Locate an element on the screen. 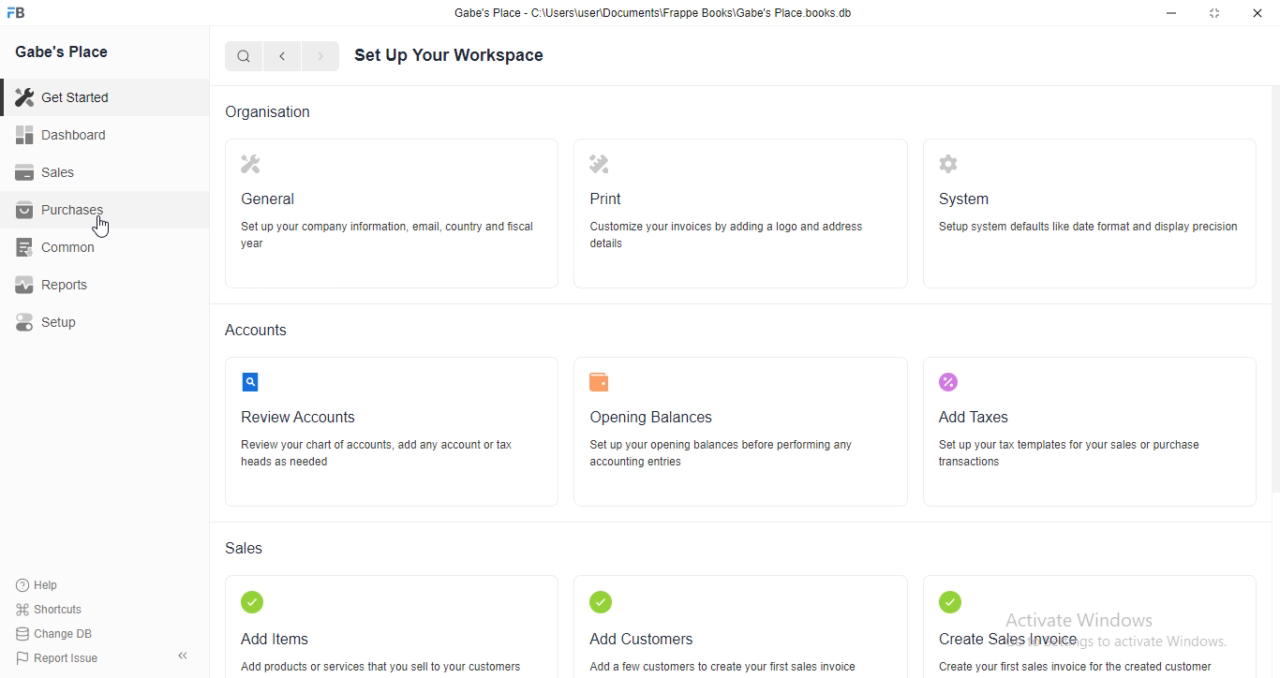  ‘Customize your invoices by adding a logo and address details. is located at coordinates (739, 235).